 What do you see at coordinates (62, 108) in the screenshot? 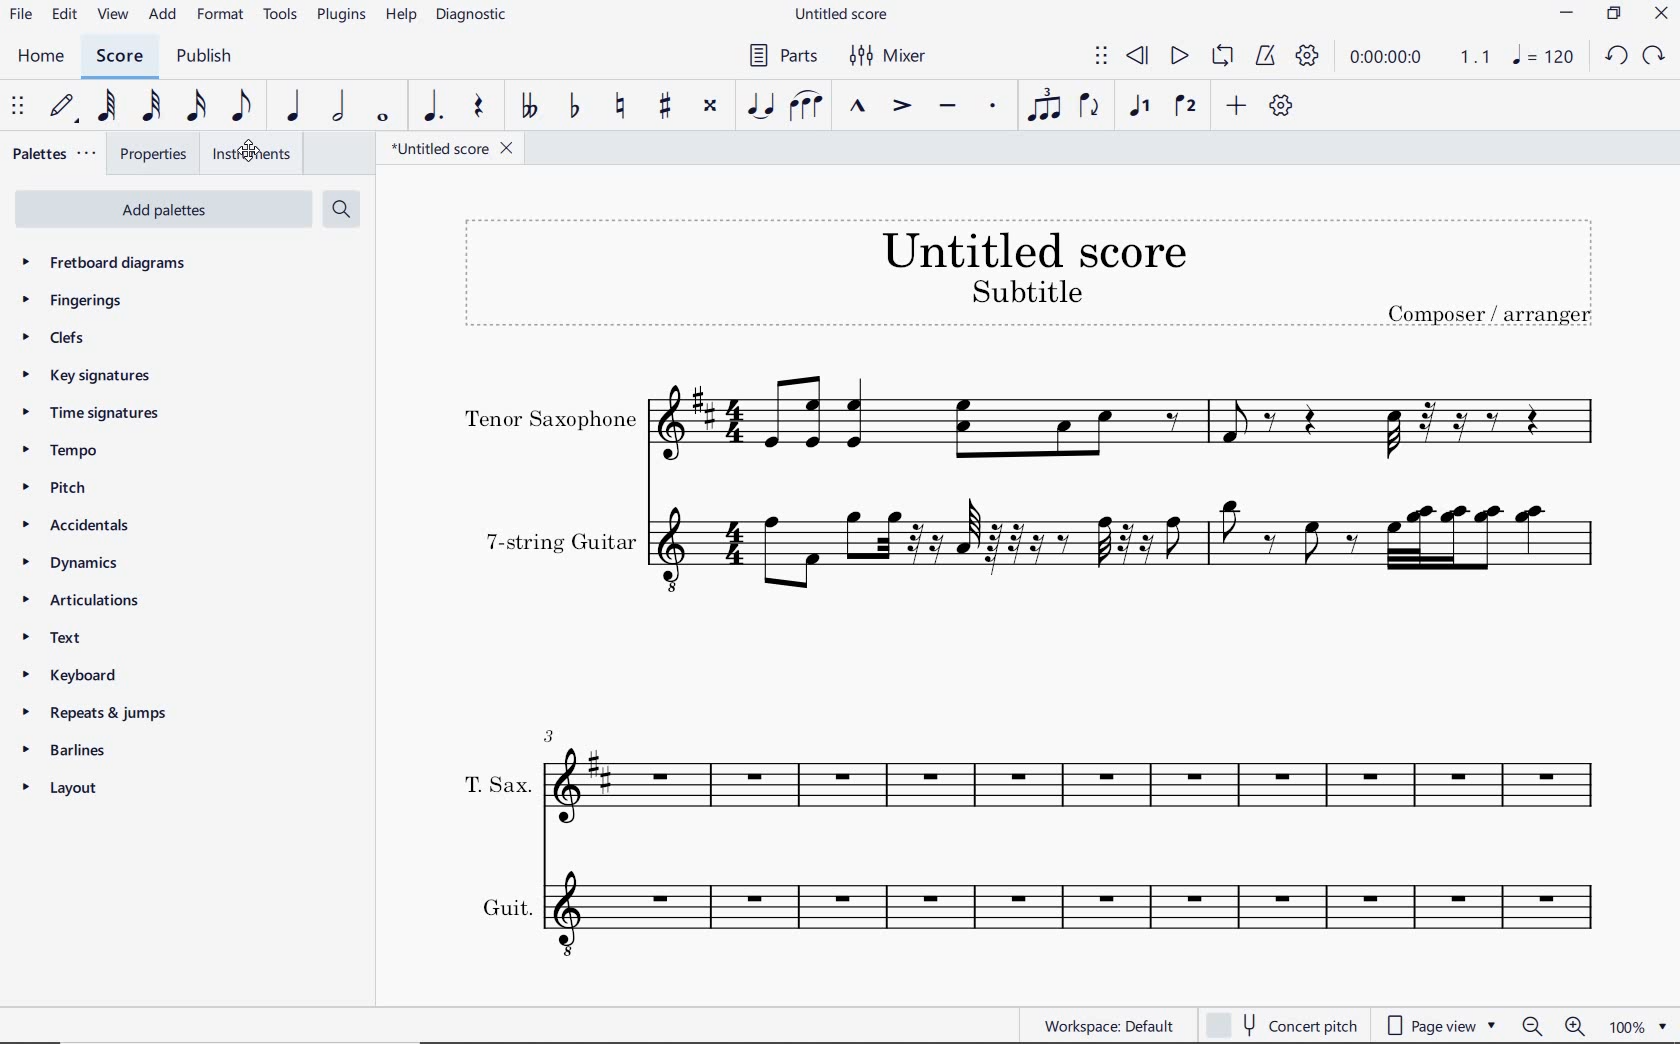
I see `DEFAULT (STEP TIME)` at bounding box center [62, 108].